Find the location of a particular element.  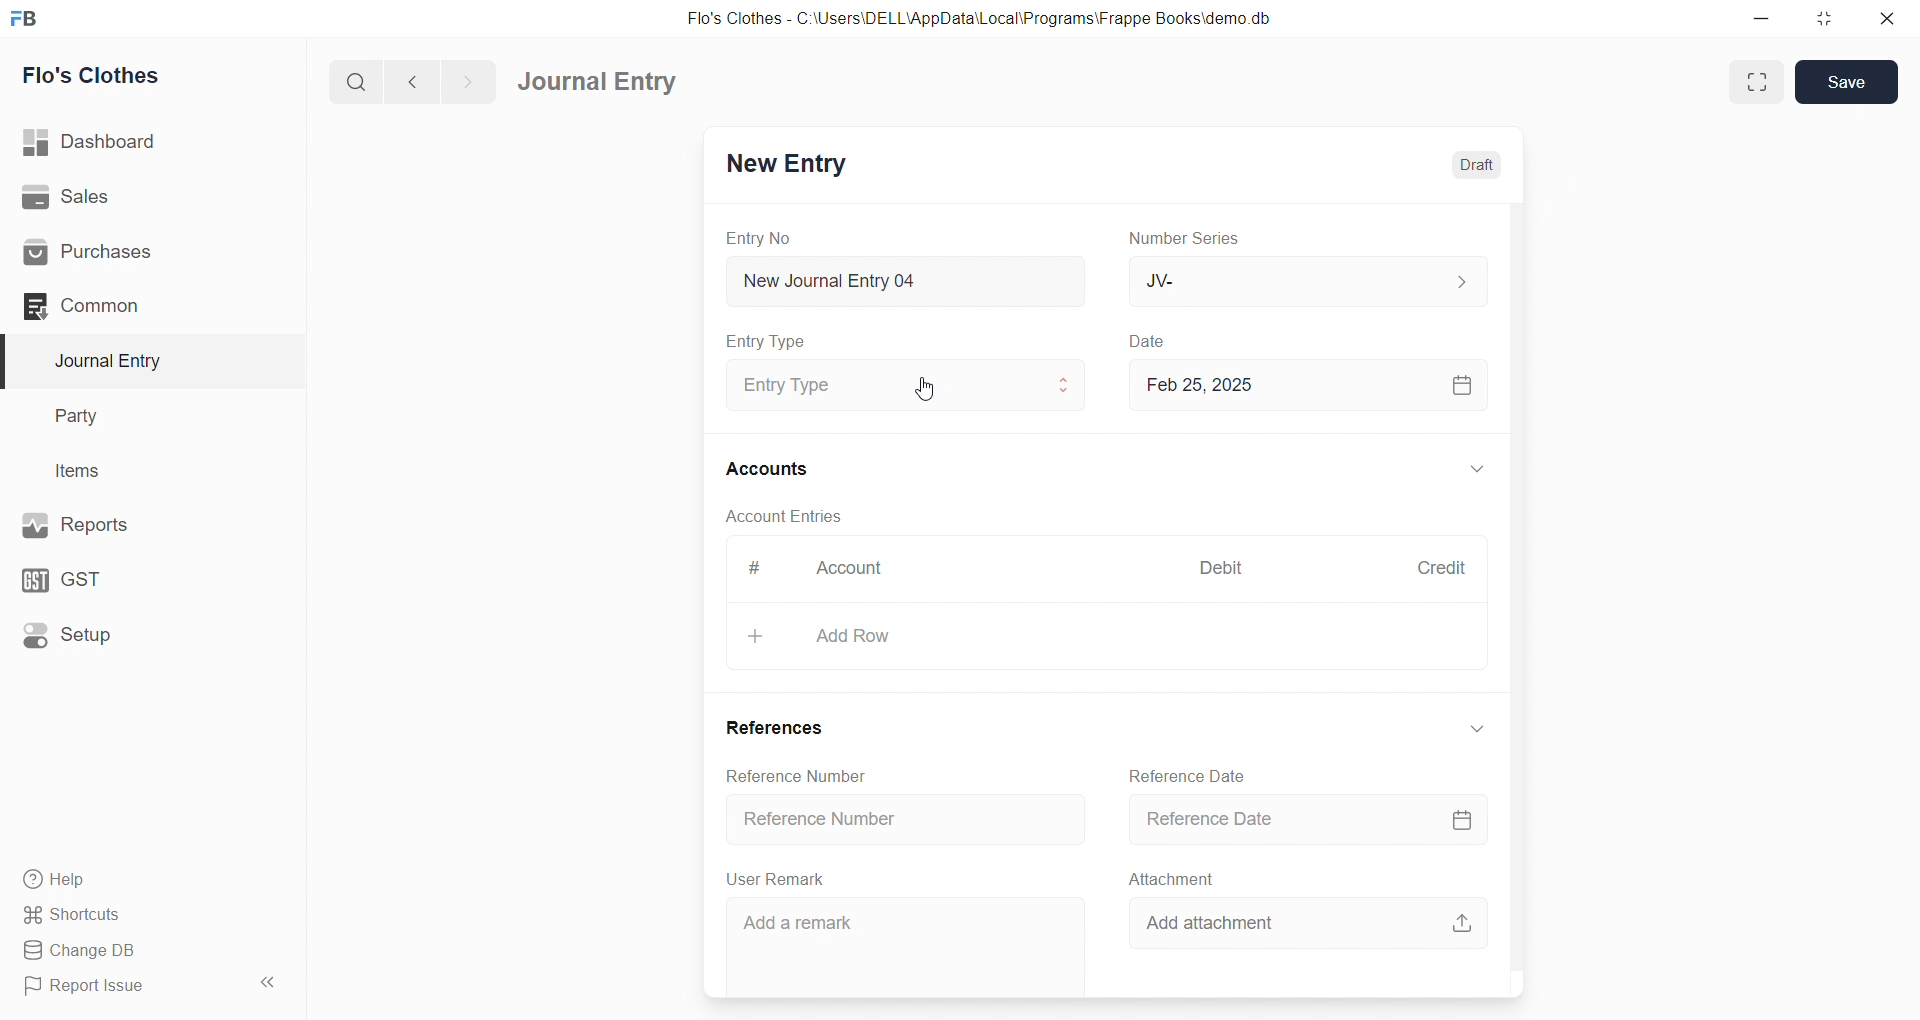

navigate forward is located at coordinates (467, 80).